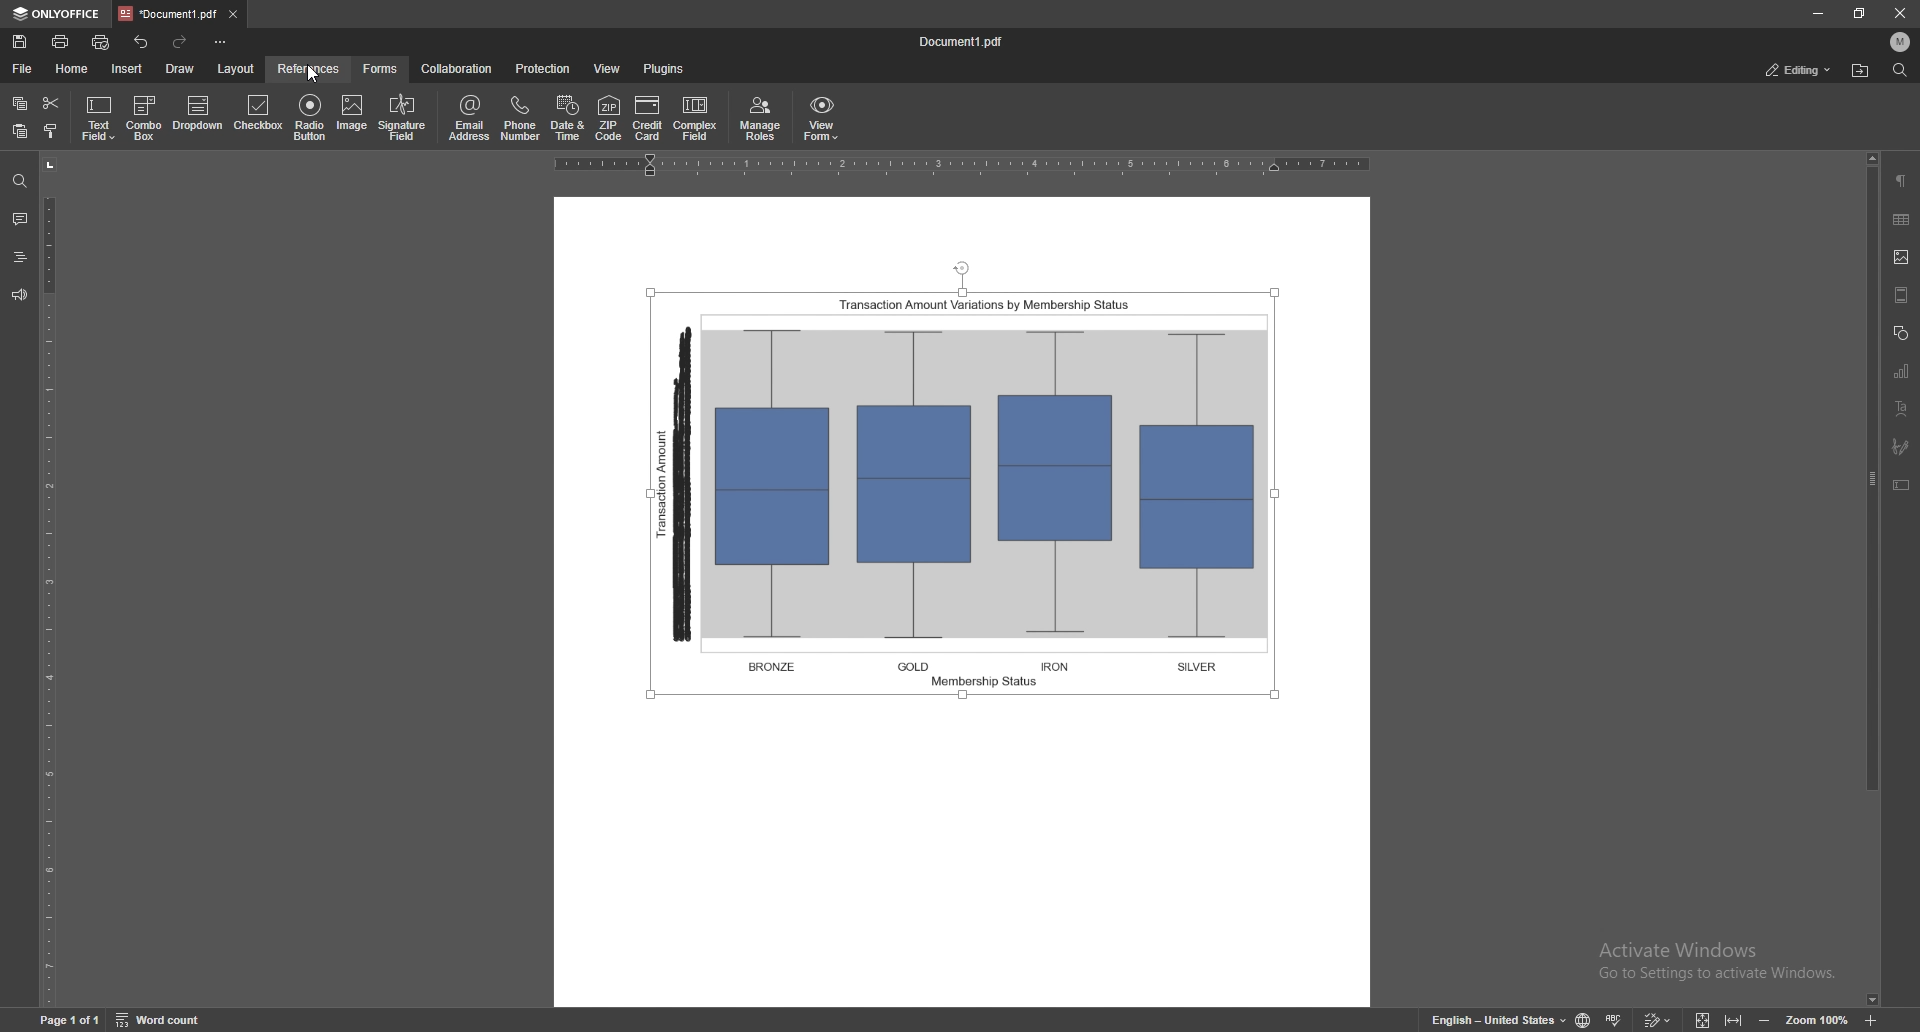 This screenshot has width=1920, height=1032. Describe the element at coordinates (142, 43) in the screenshot. I see `undo` at that location.